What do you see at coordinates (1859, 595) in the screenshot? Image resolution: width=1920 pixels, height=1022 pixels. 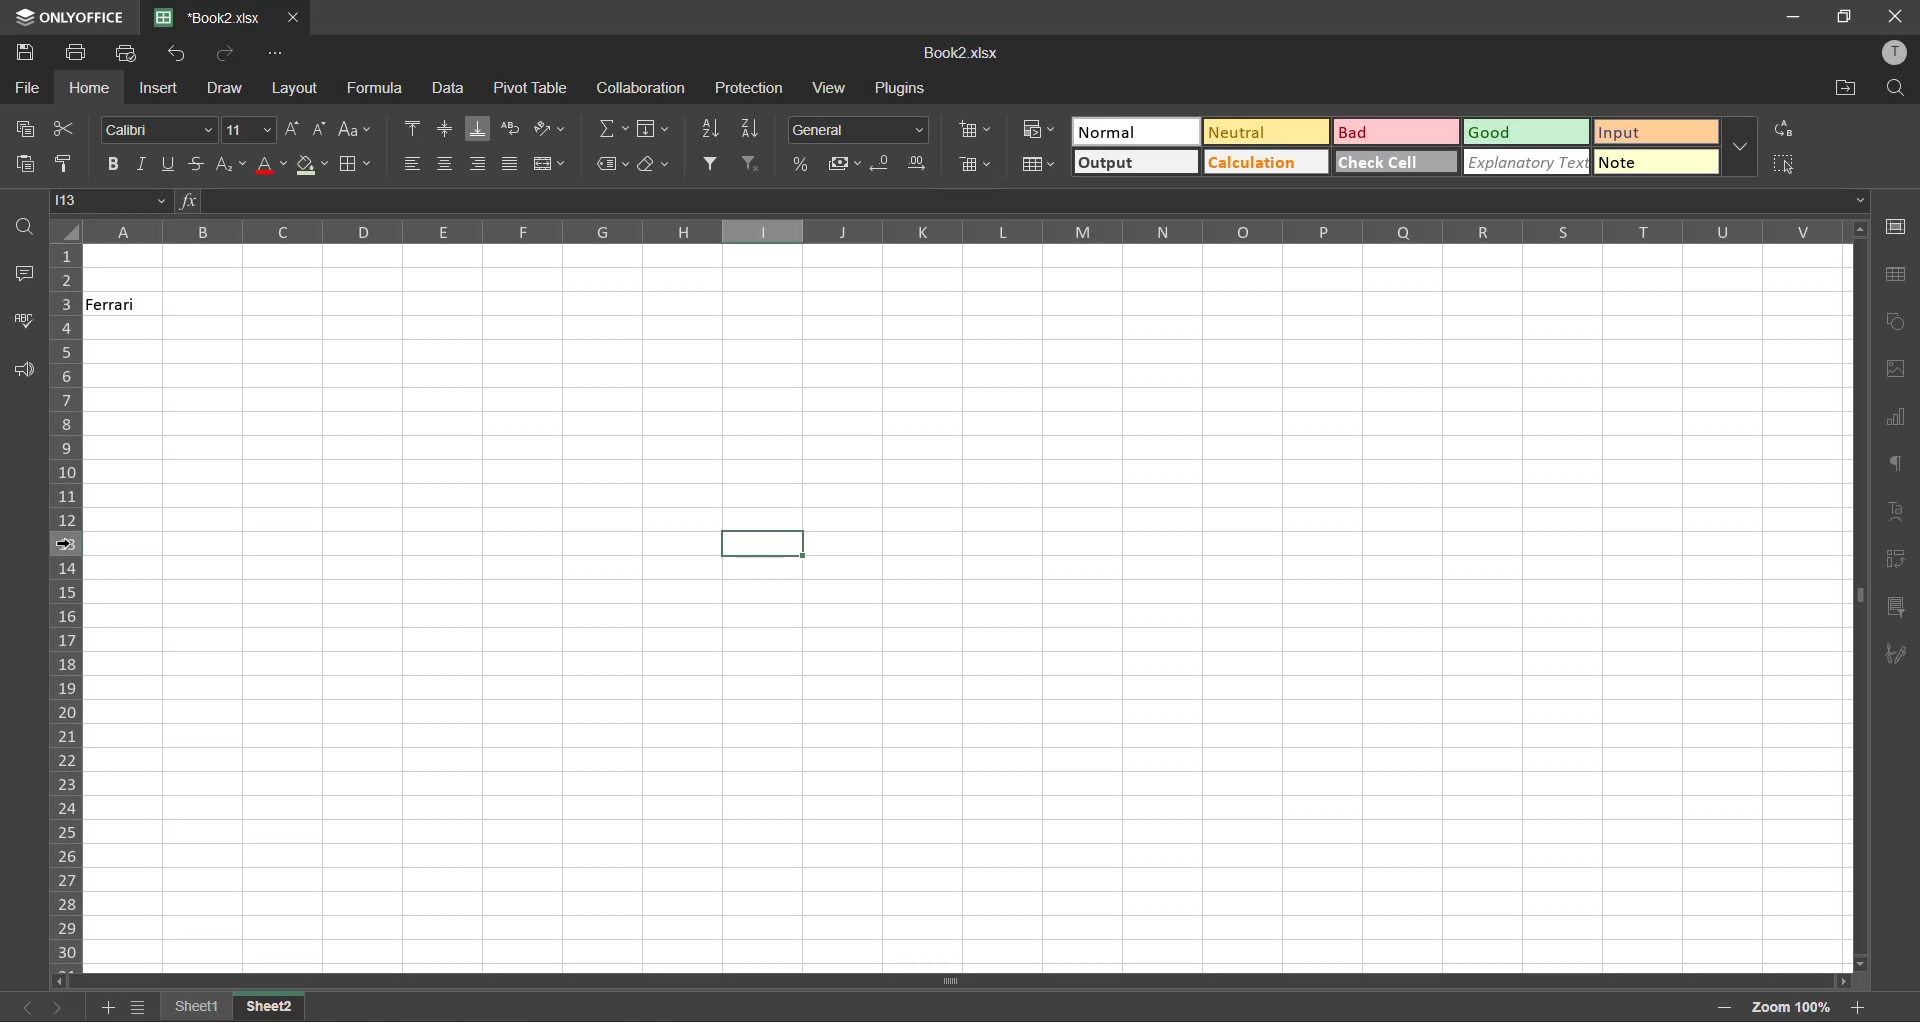 I see `scrollbar` at bounding box center [1859, 595].